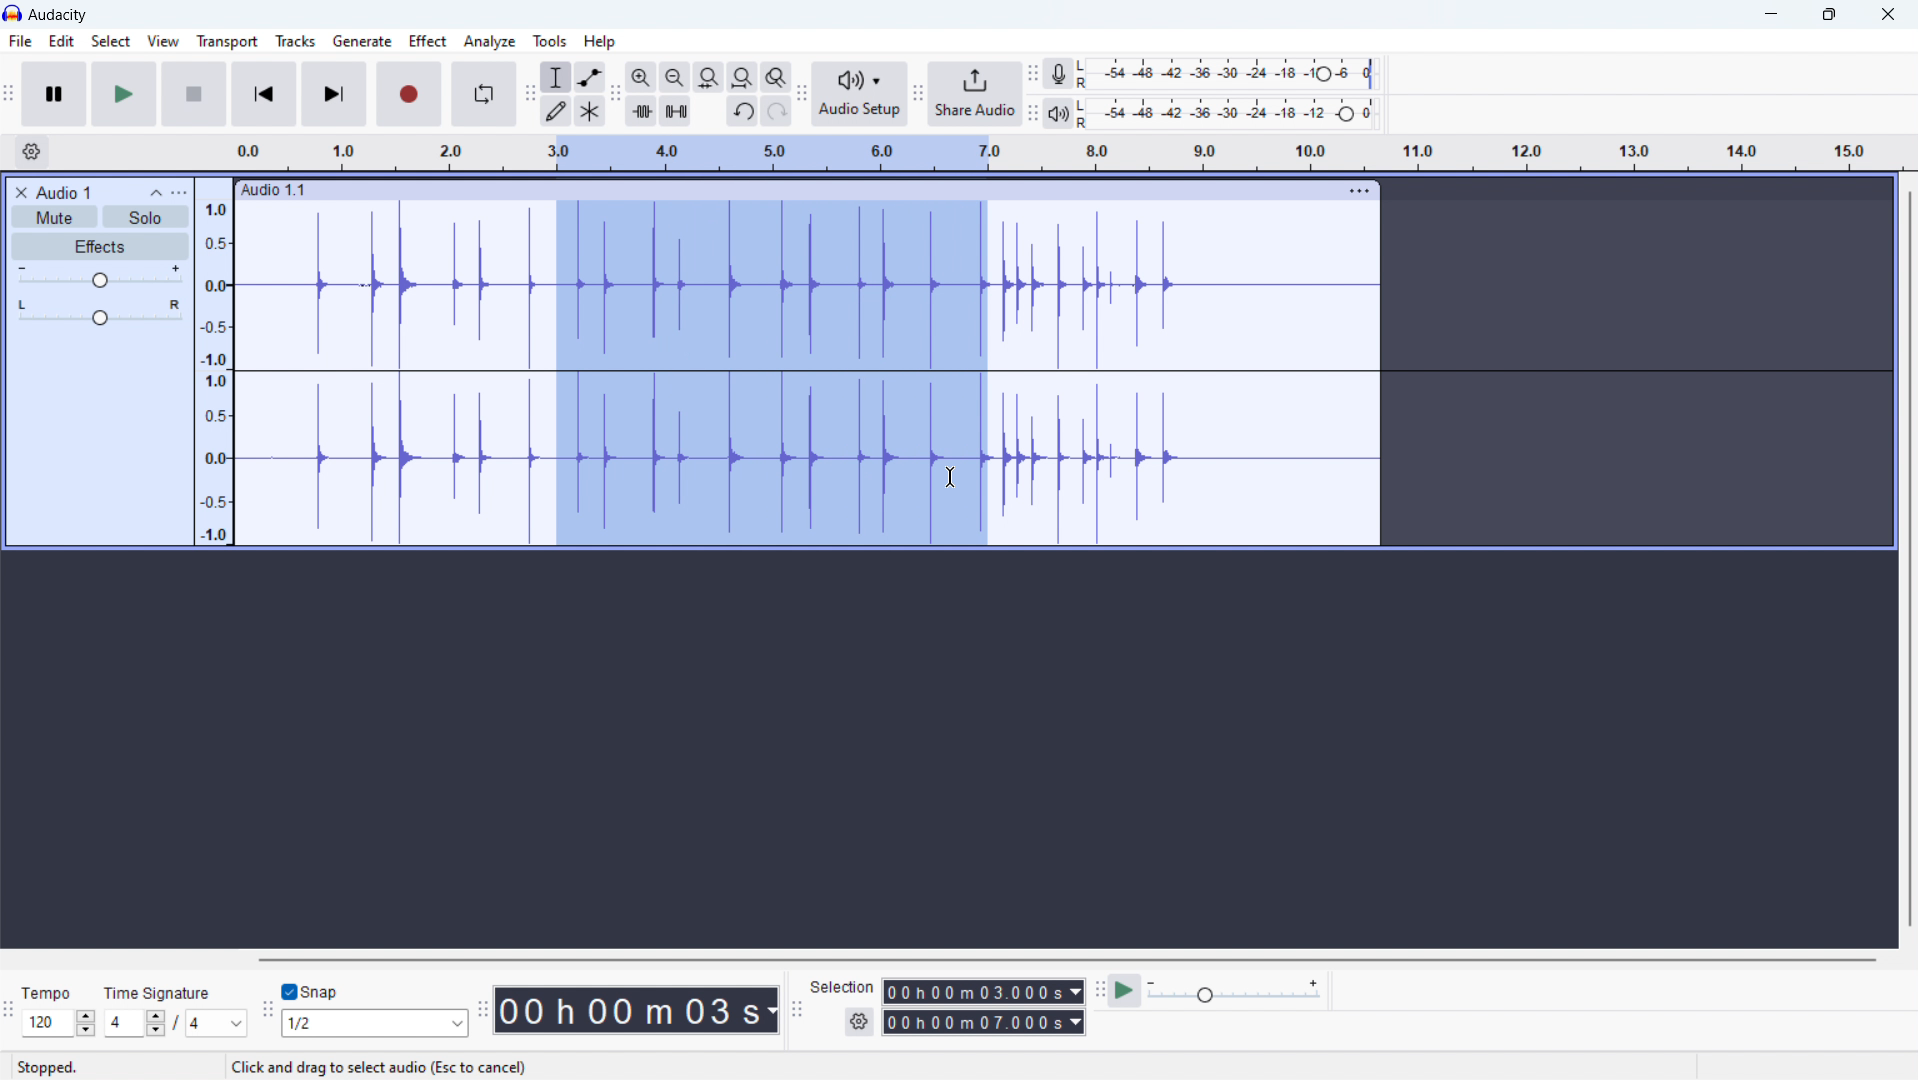 The width and height of the screenshot is (1918, 1080). I want to click on vertical scrollbar, so click(1907, 559).